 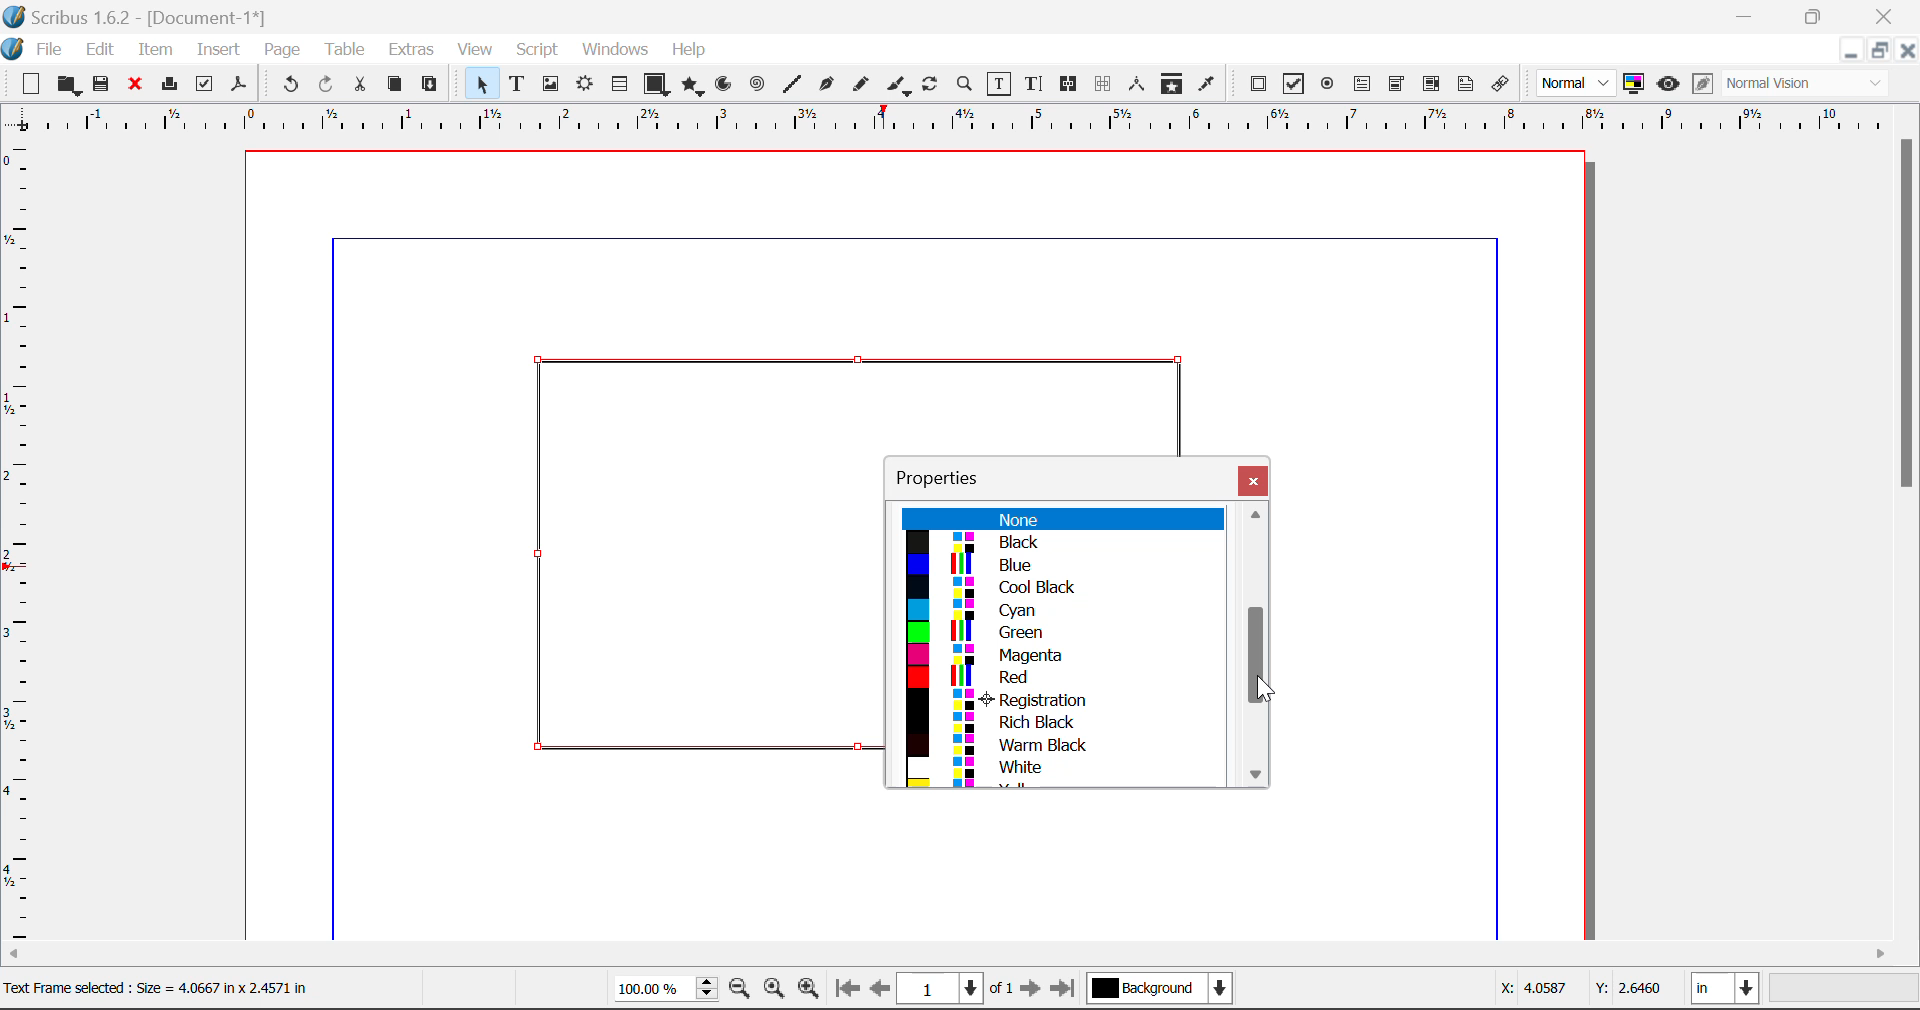 I want to click on Render Frame, so click(x=584, y=85).